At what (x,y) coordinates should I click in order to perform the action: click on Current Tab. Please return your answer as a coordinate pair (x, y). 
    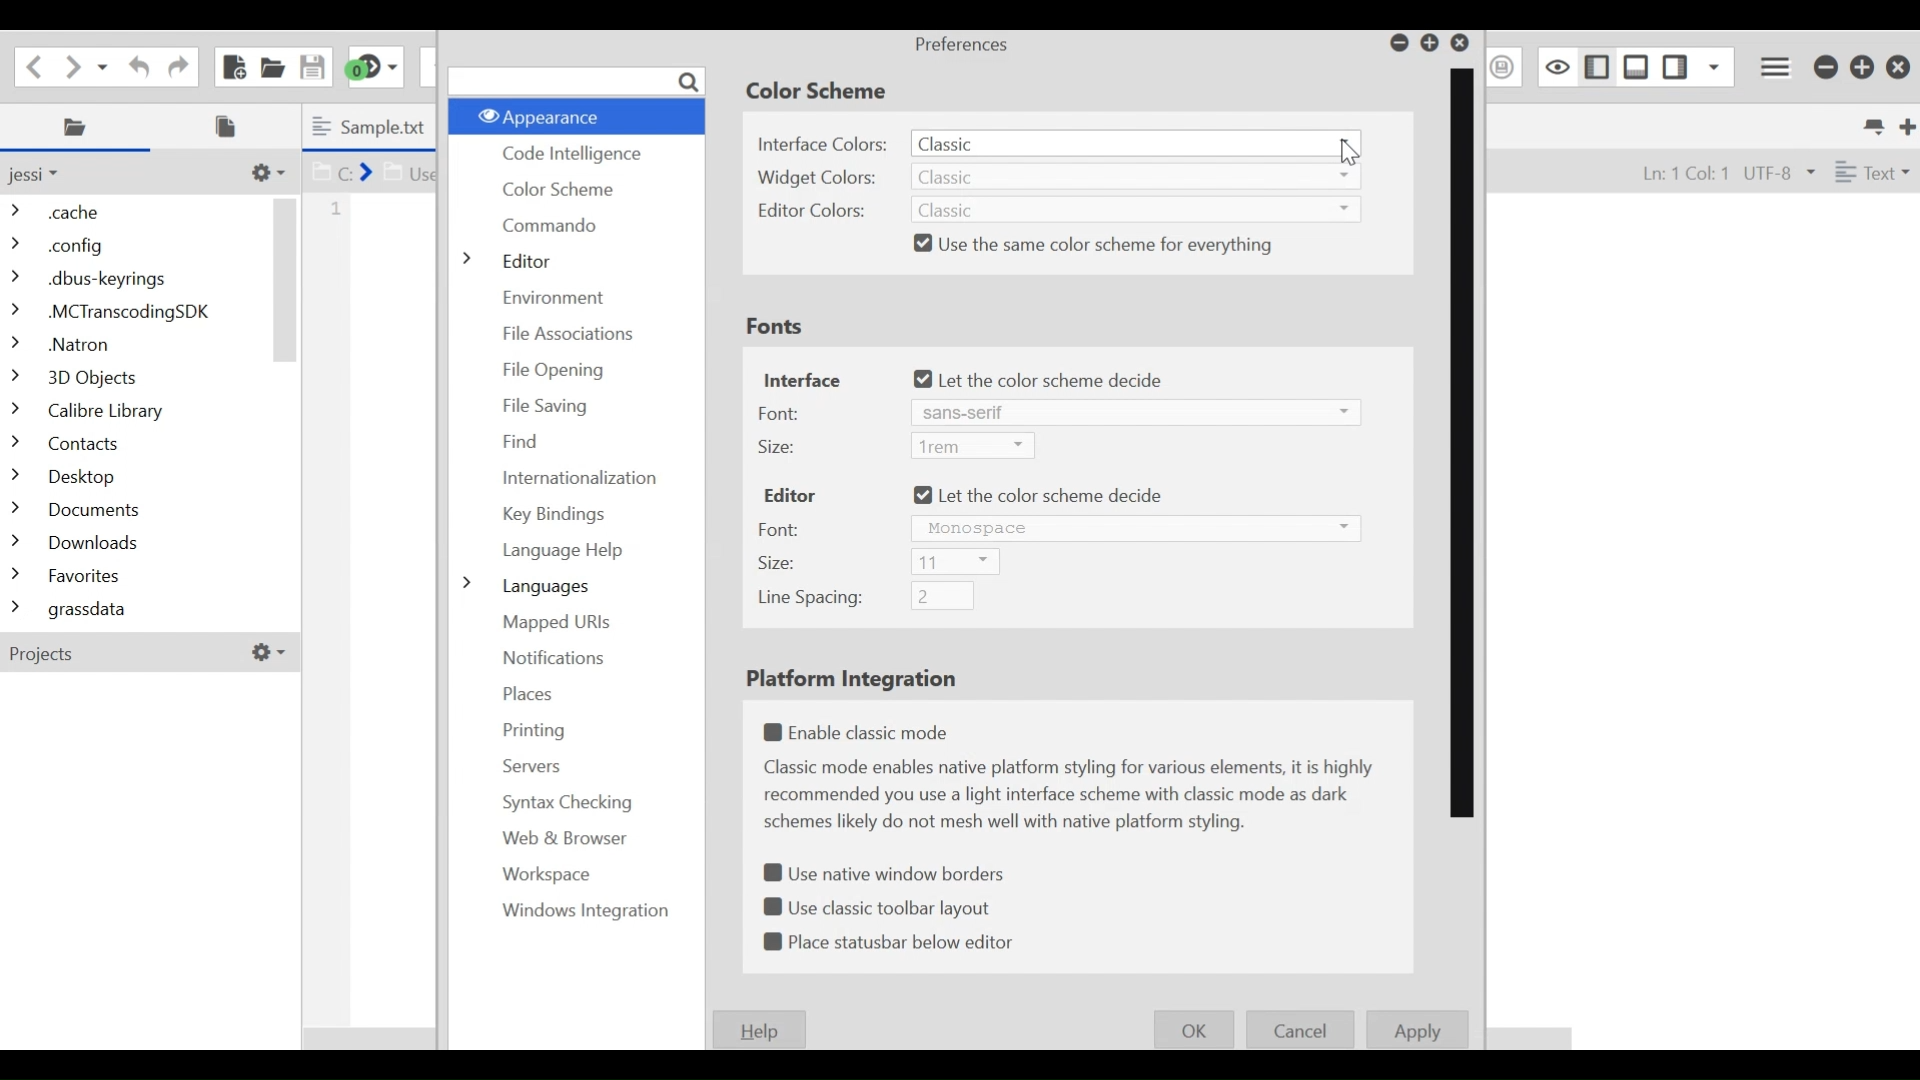
    Looking at the image, I should click on (373, 126).